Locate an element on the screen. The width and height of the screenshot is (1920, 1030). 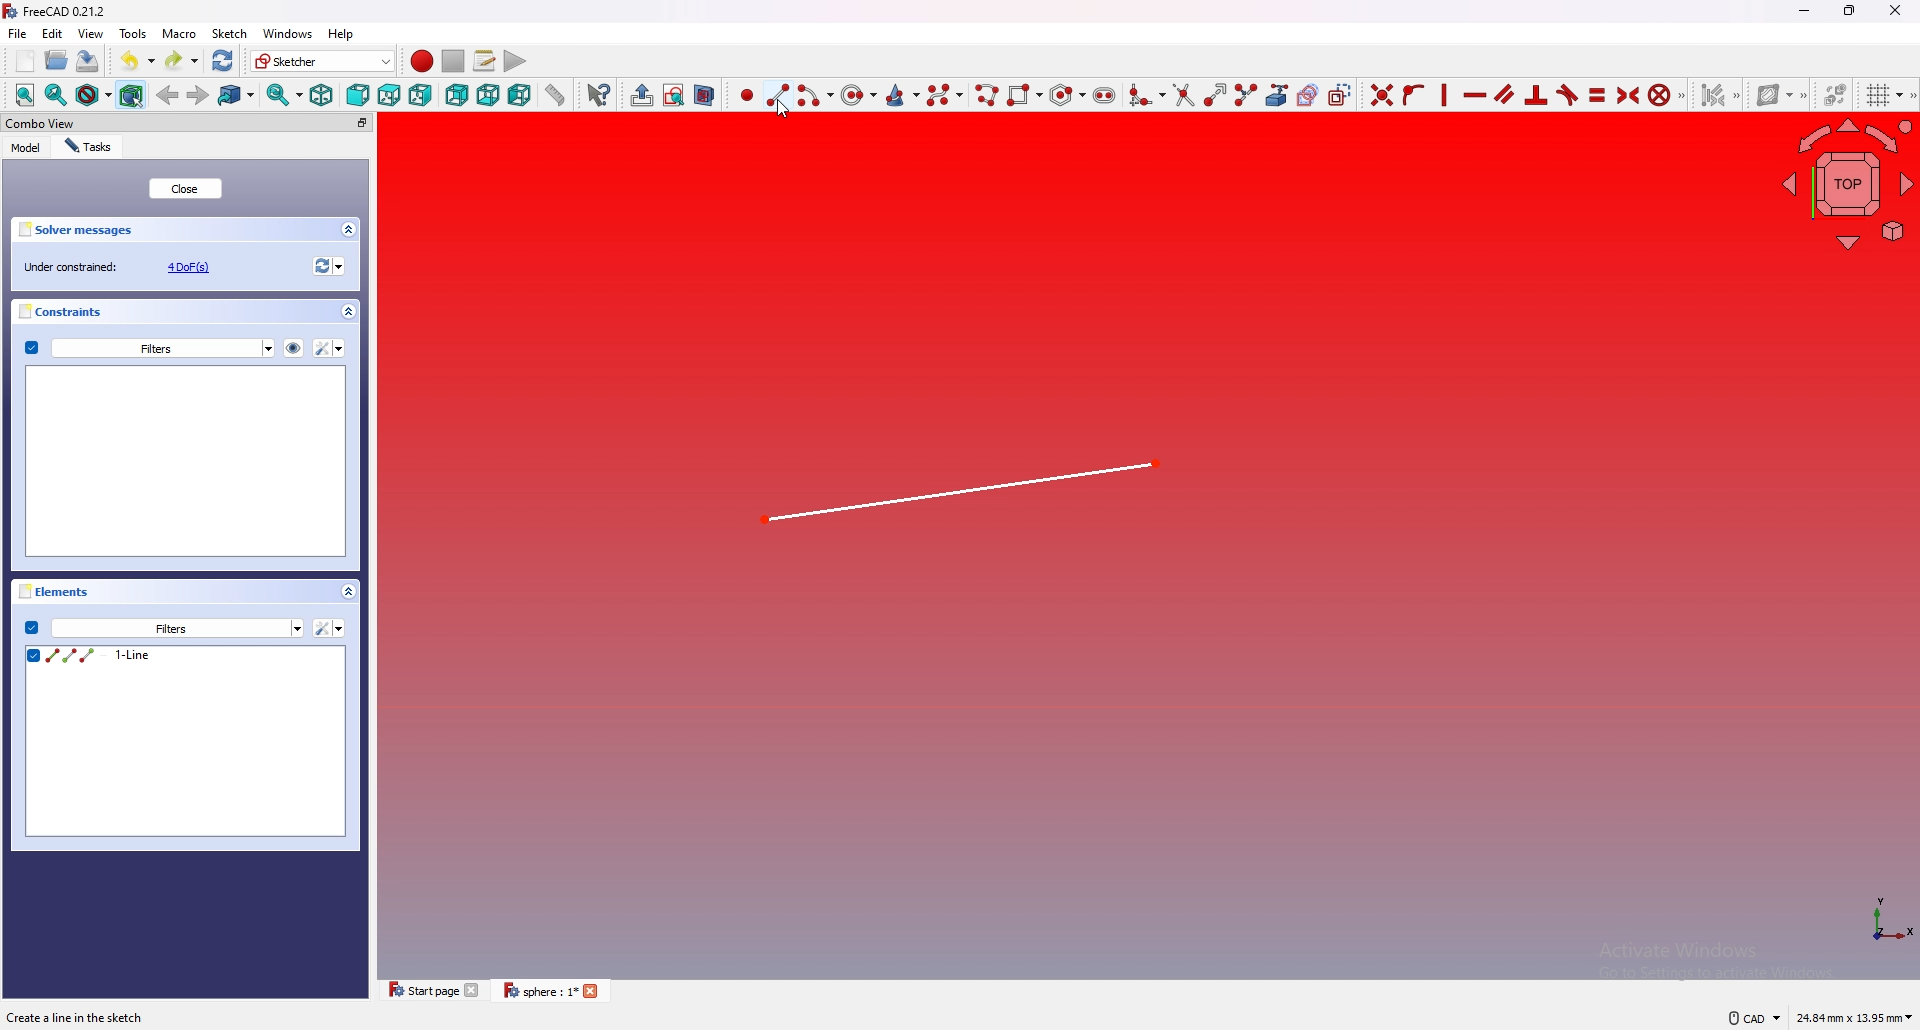
Undo is located at coordinates (139, 59).